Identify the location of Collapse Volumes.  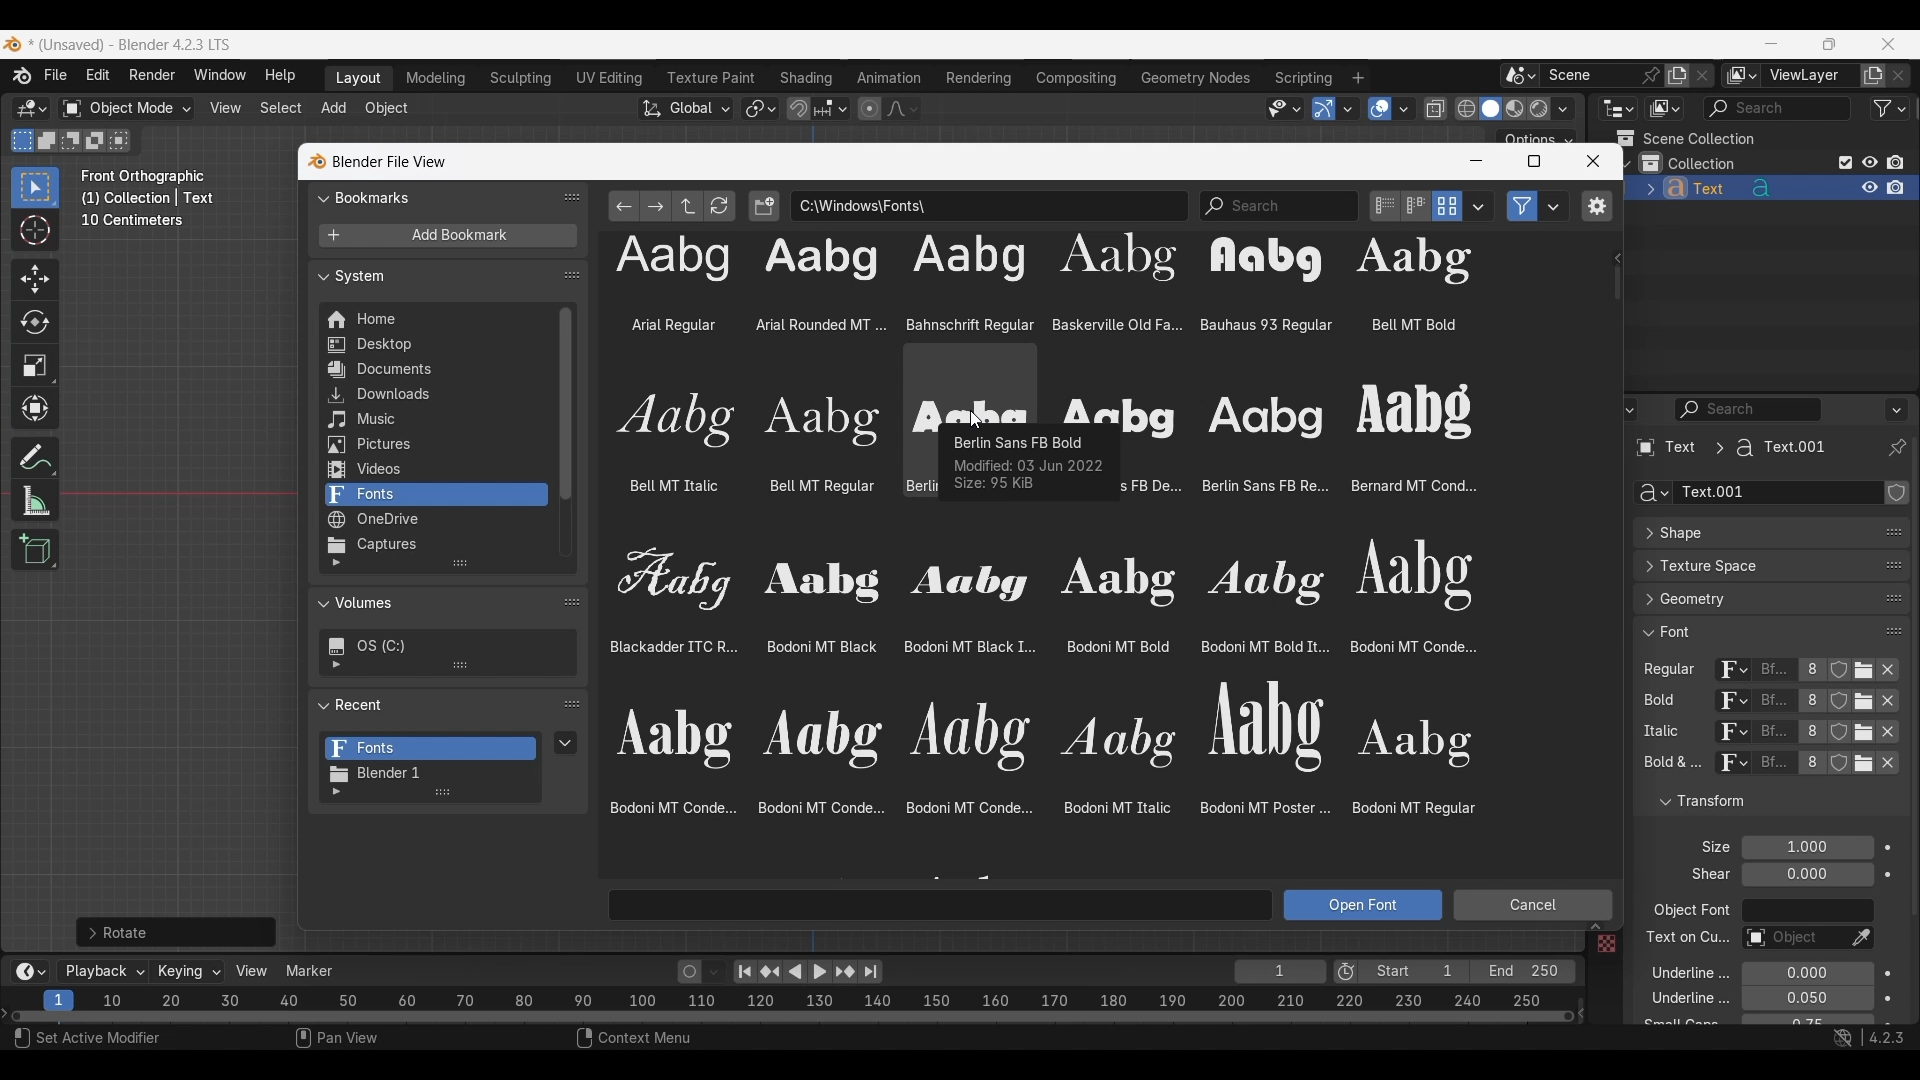
(428, 604).